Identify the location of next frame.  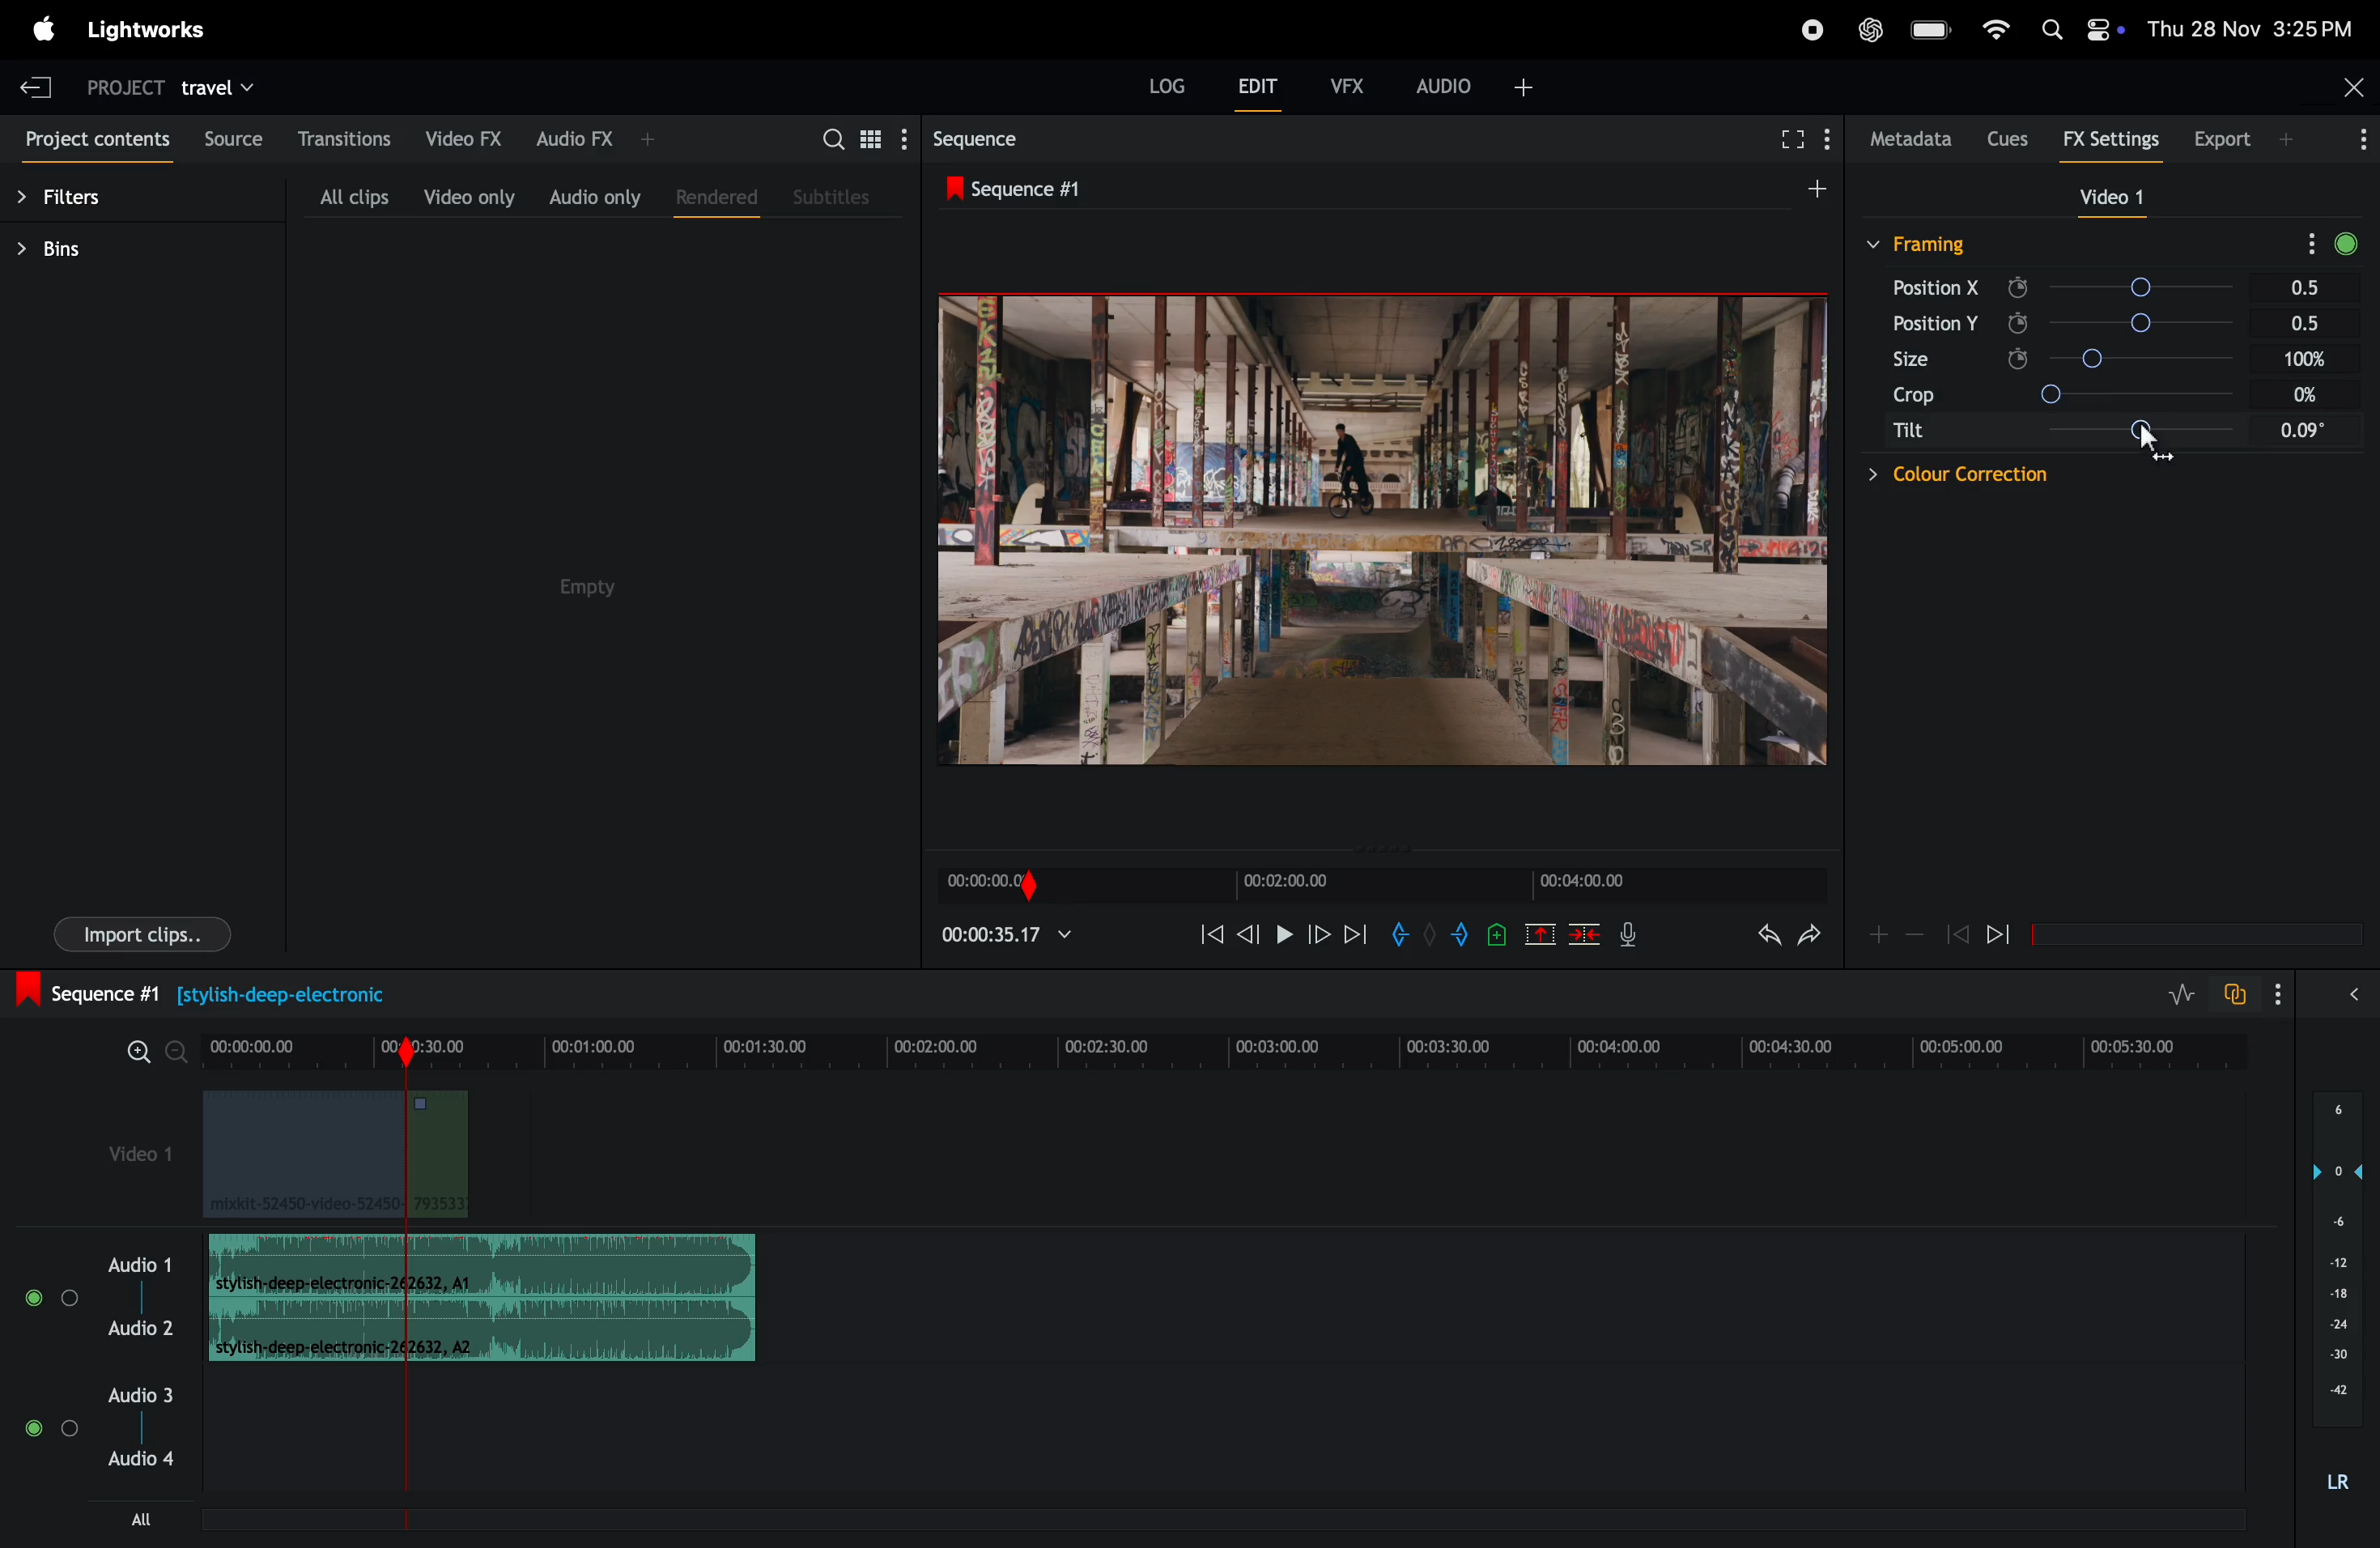
(1317, 937).